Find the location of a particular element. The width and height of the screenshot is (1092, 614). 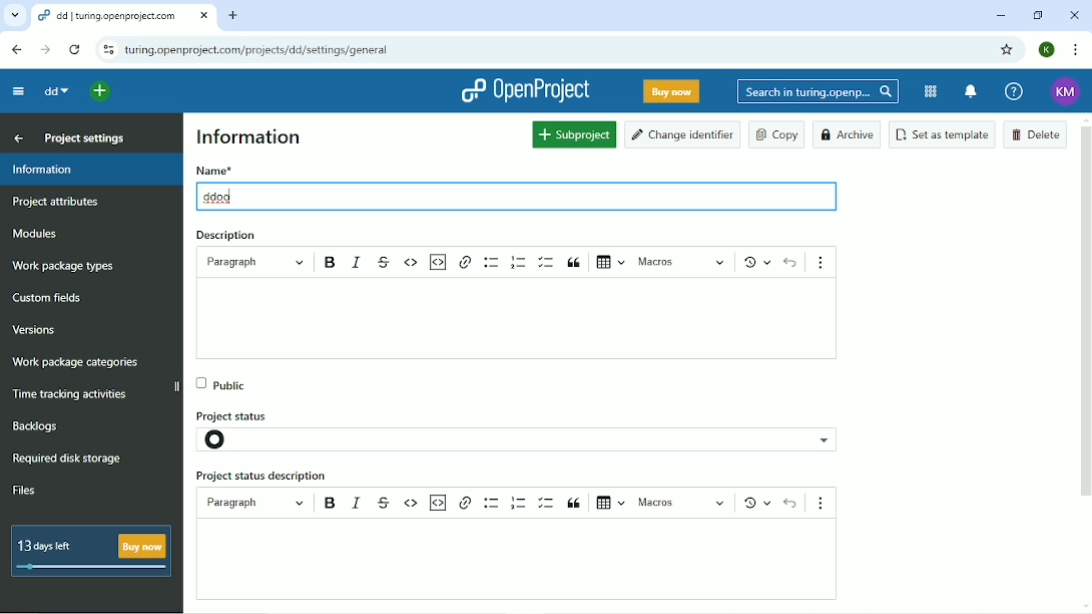

Bulleted list is located at coordinates (492, 263).